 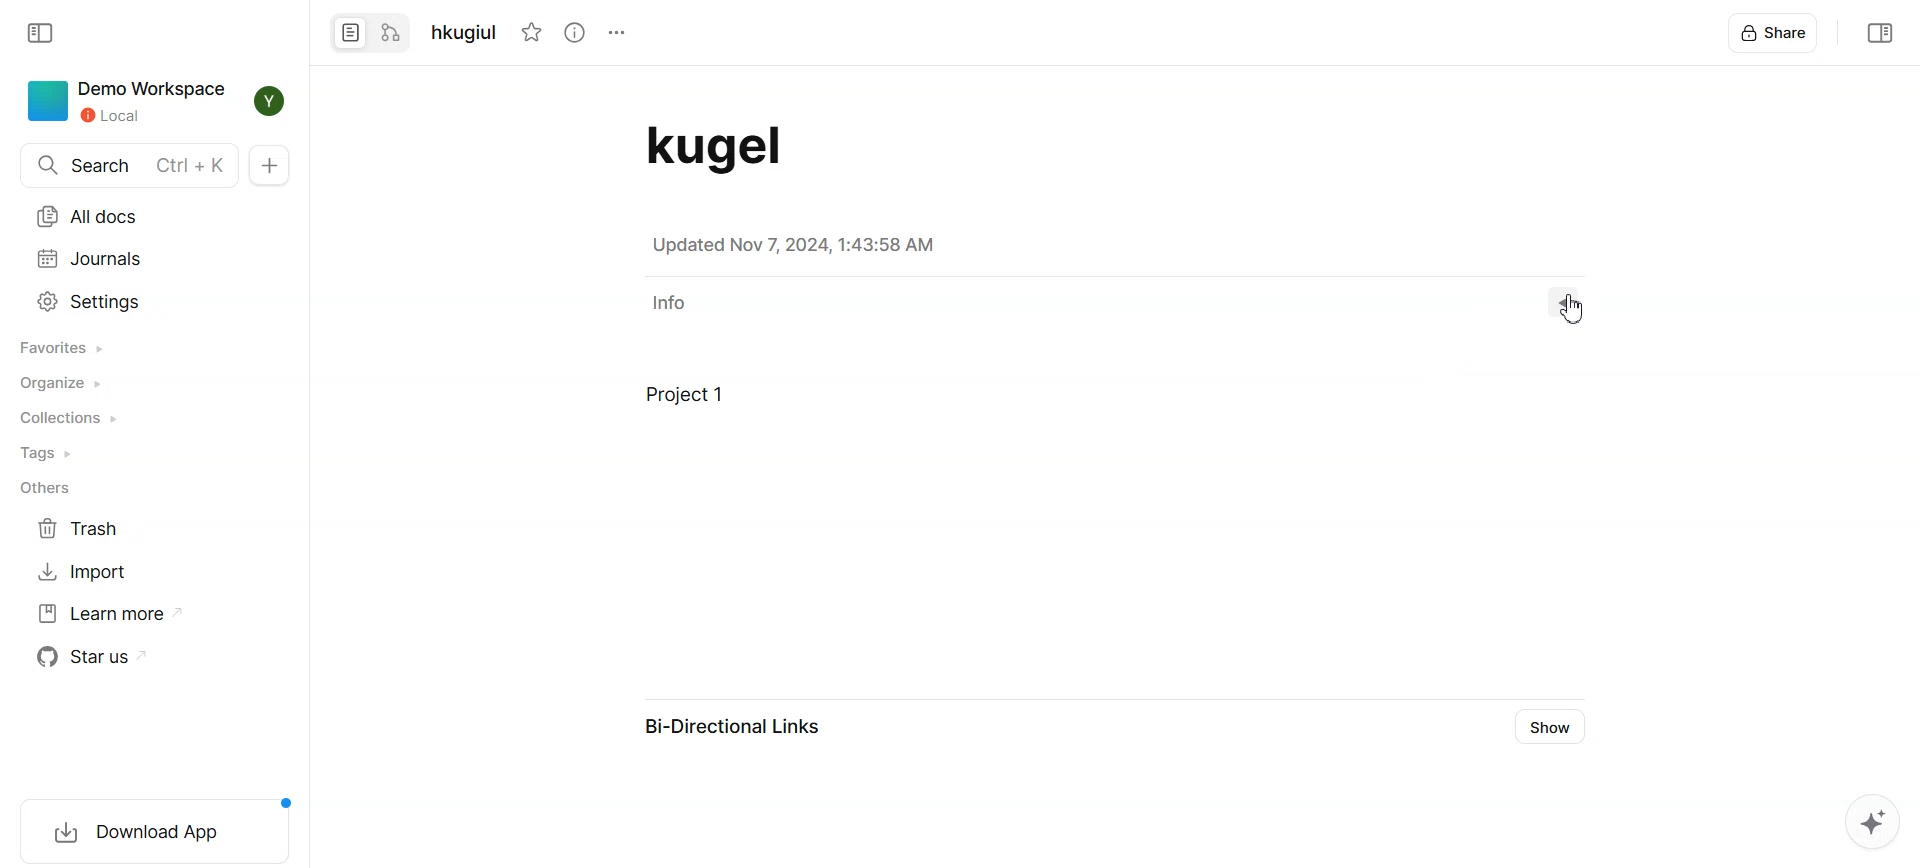 What do you see at coordinates (92, 259) in the screenshot?
I see `Journals` at bounding box center [92, 259].